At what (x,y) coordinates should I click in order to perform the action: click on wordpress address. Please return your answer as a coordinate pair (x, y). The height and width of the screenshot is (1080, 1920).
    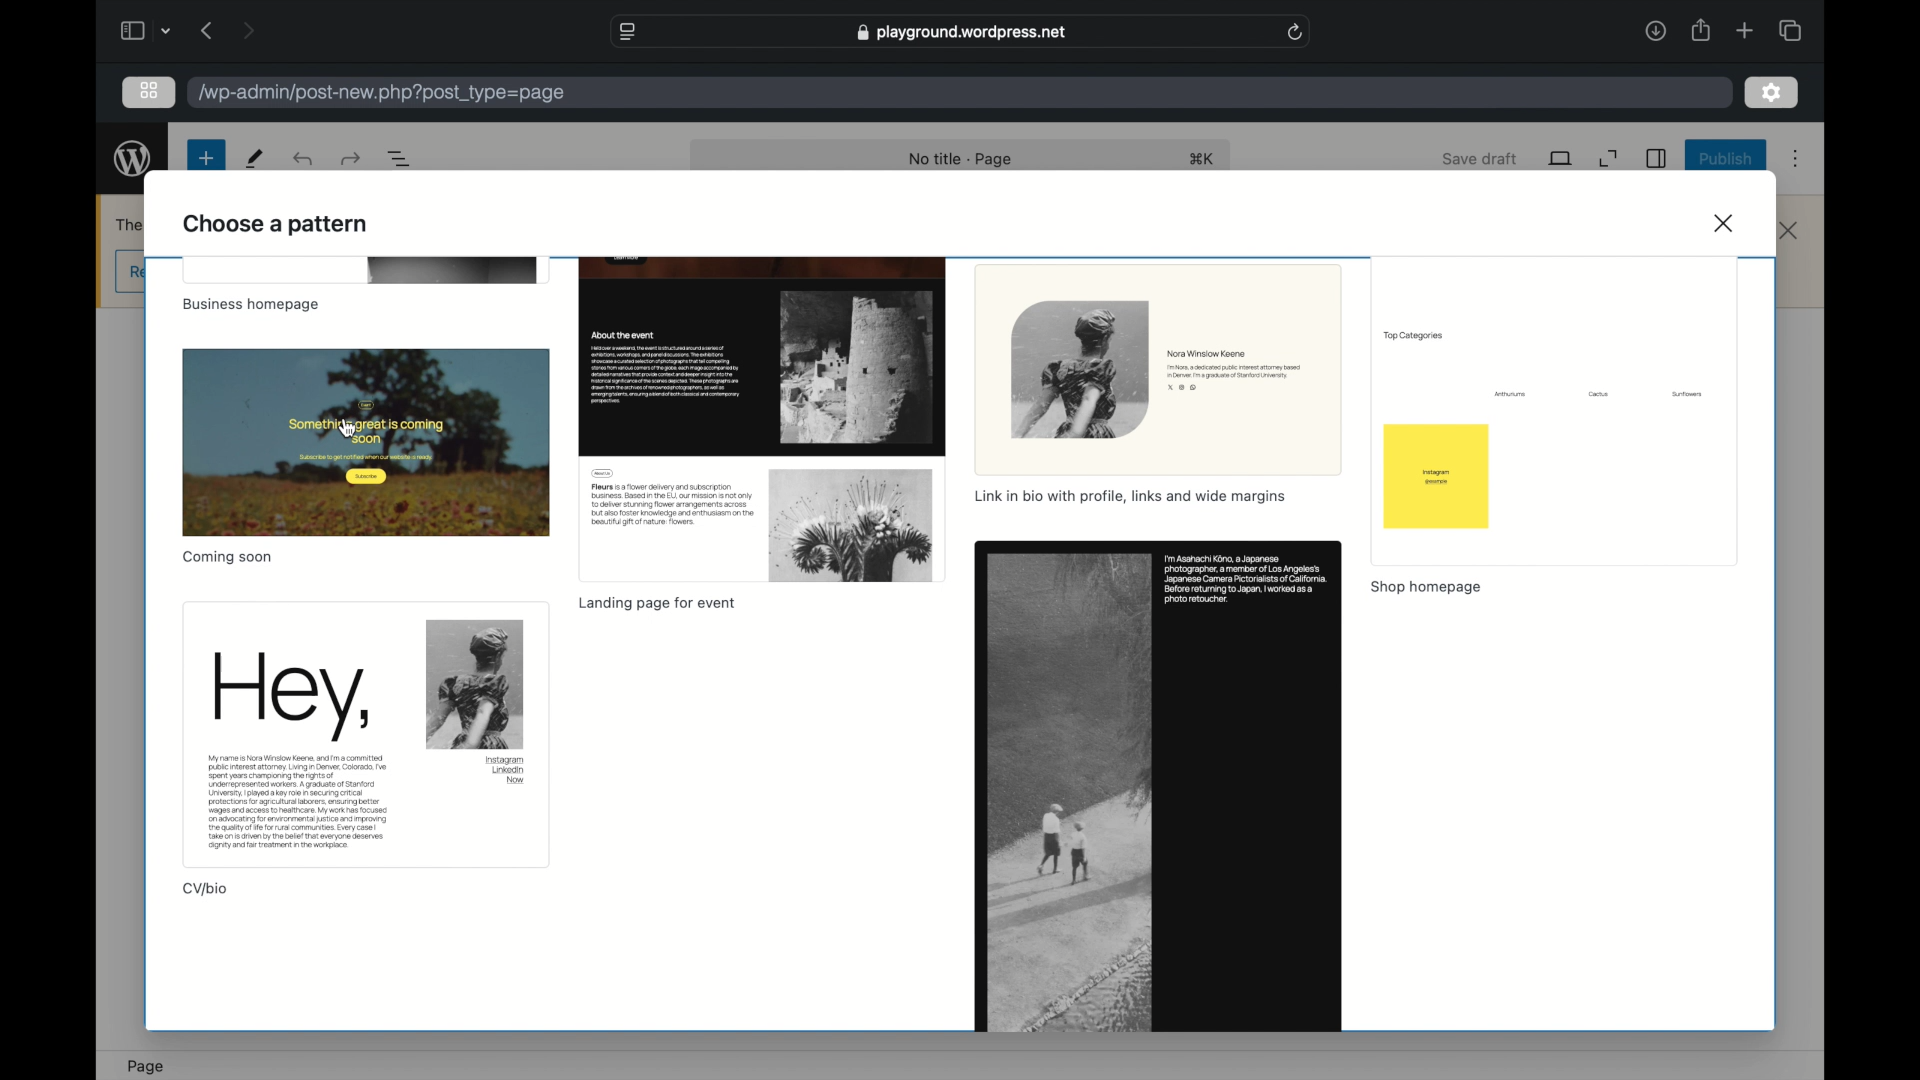
    Looking at the image, I should click on (380, 93).